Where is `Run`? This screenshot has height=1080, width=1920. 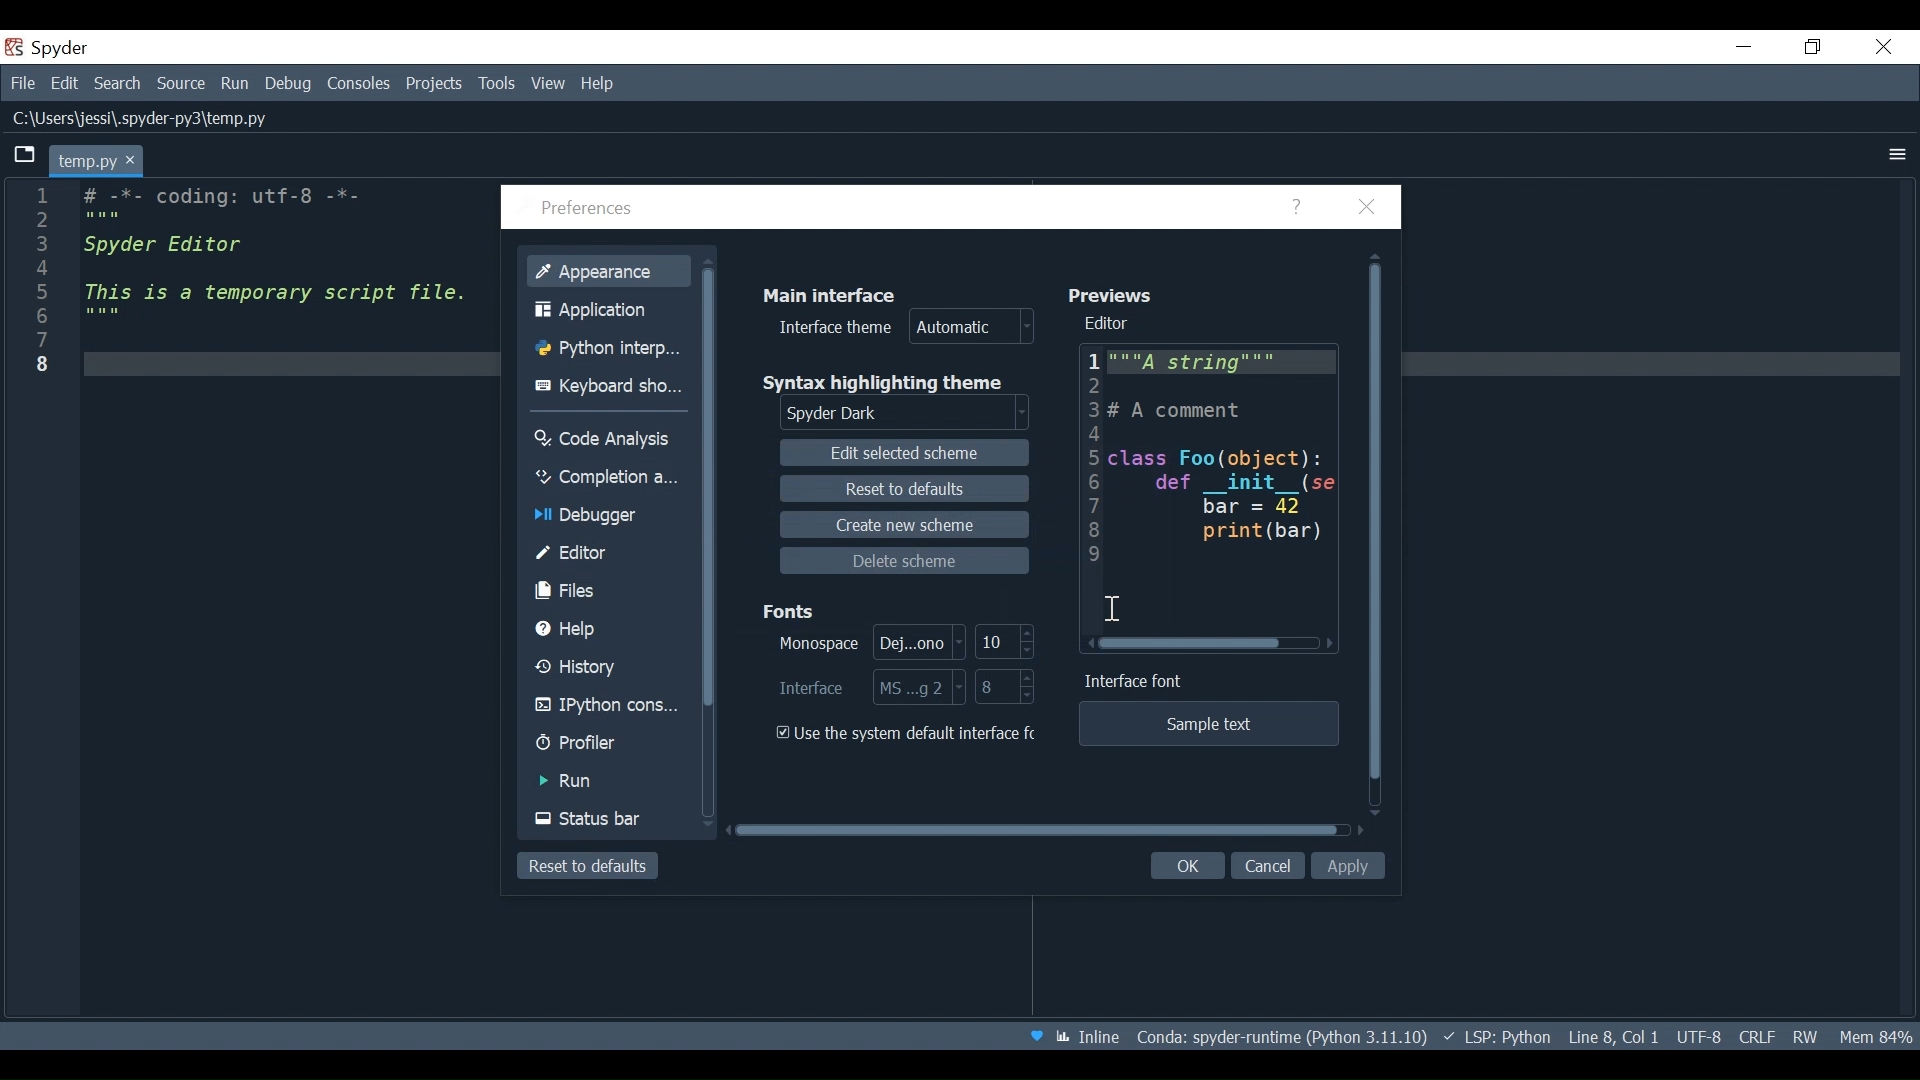 Run is located at coordinates (609, 781).